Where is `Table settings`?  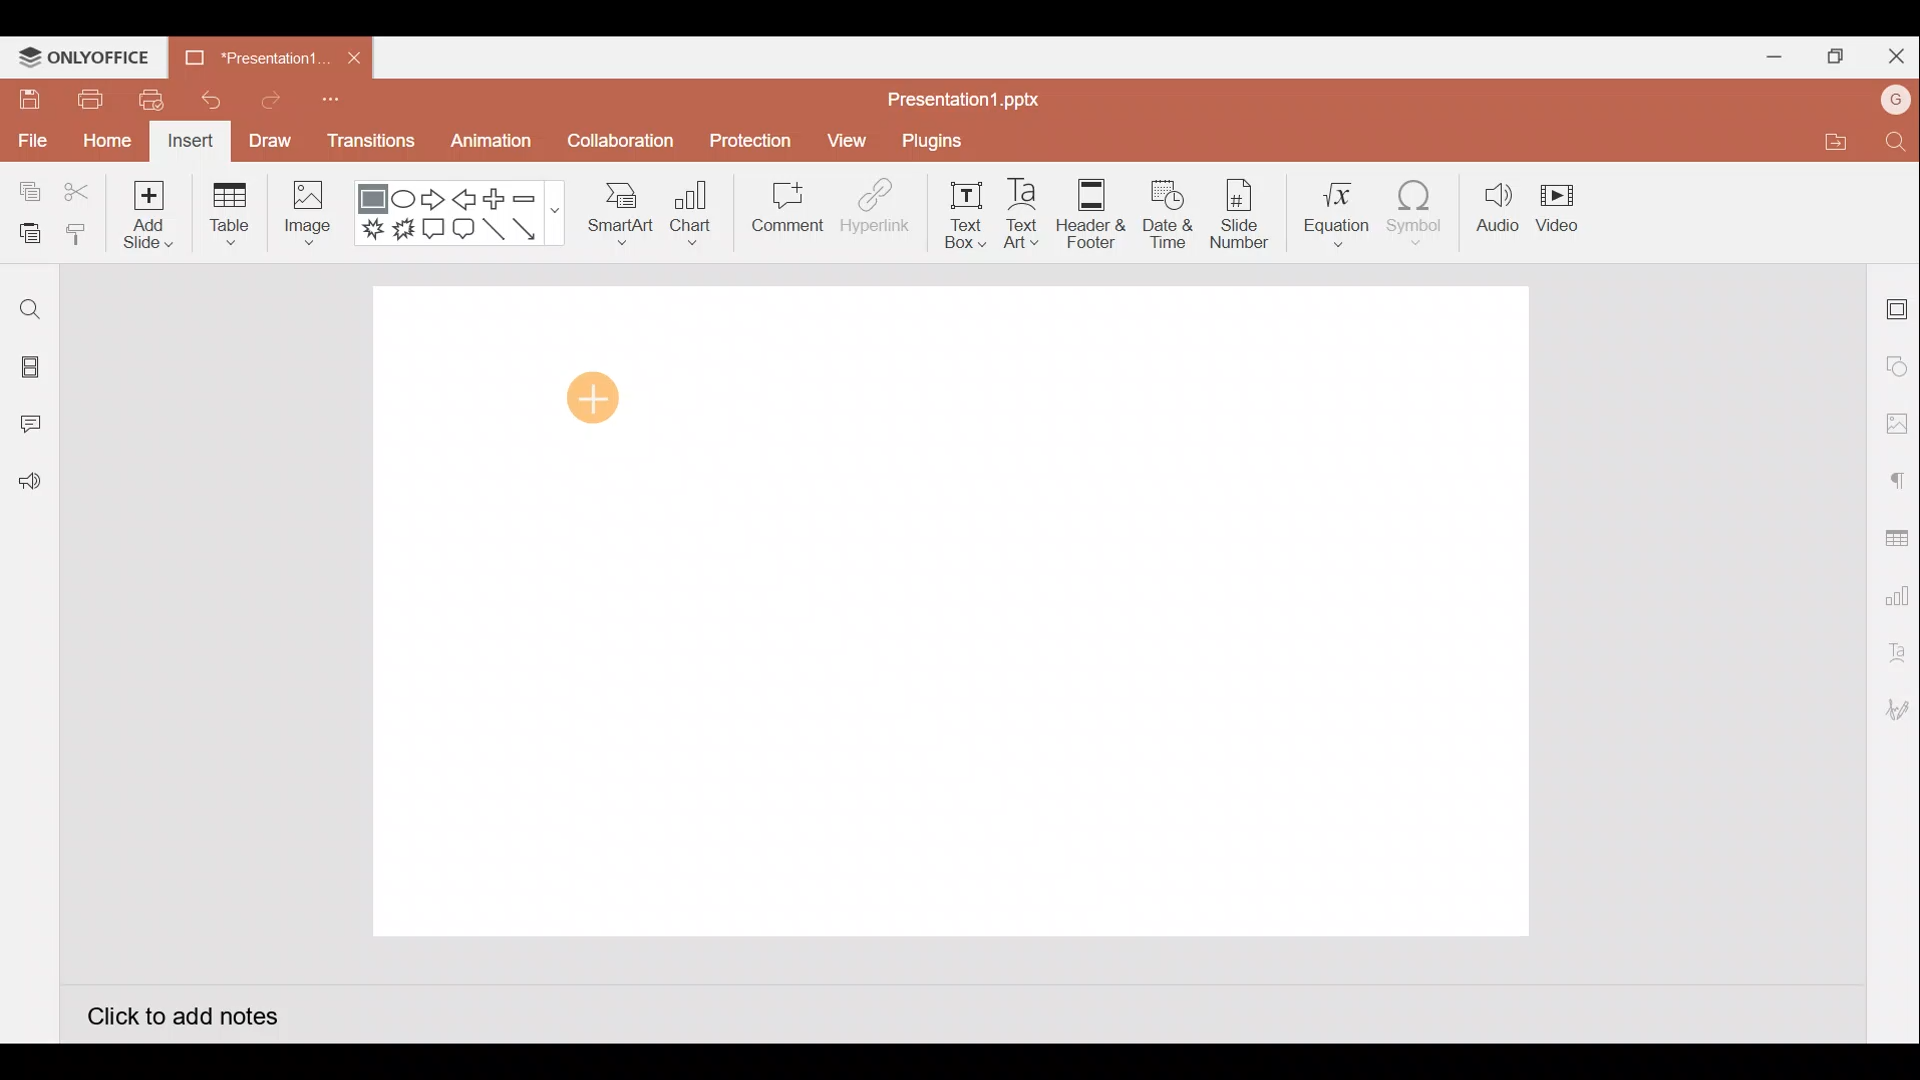 Table settings is located at coordinates (1892, 536).